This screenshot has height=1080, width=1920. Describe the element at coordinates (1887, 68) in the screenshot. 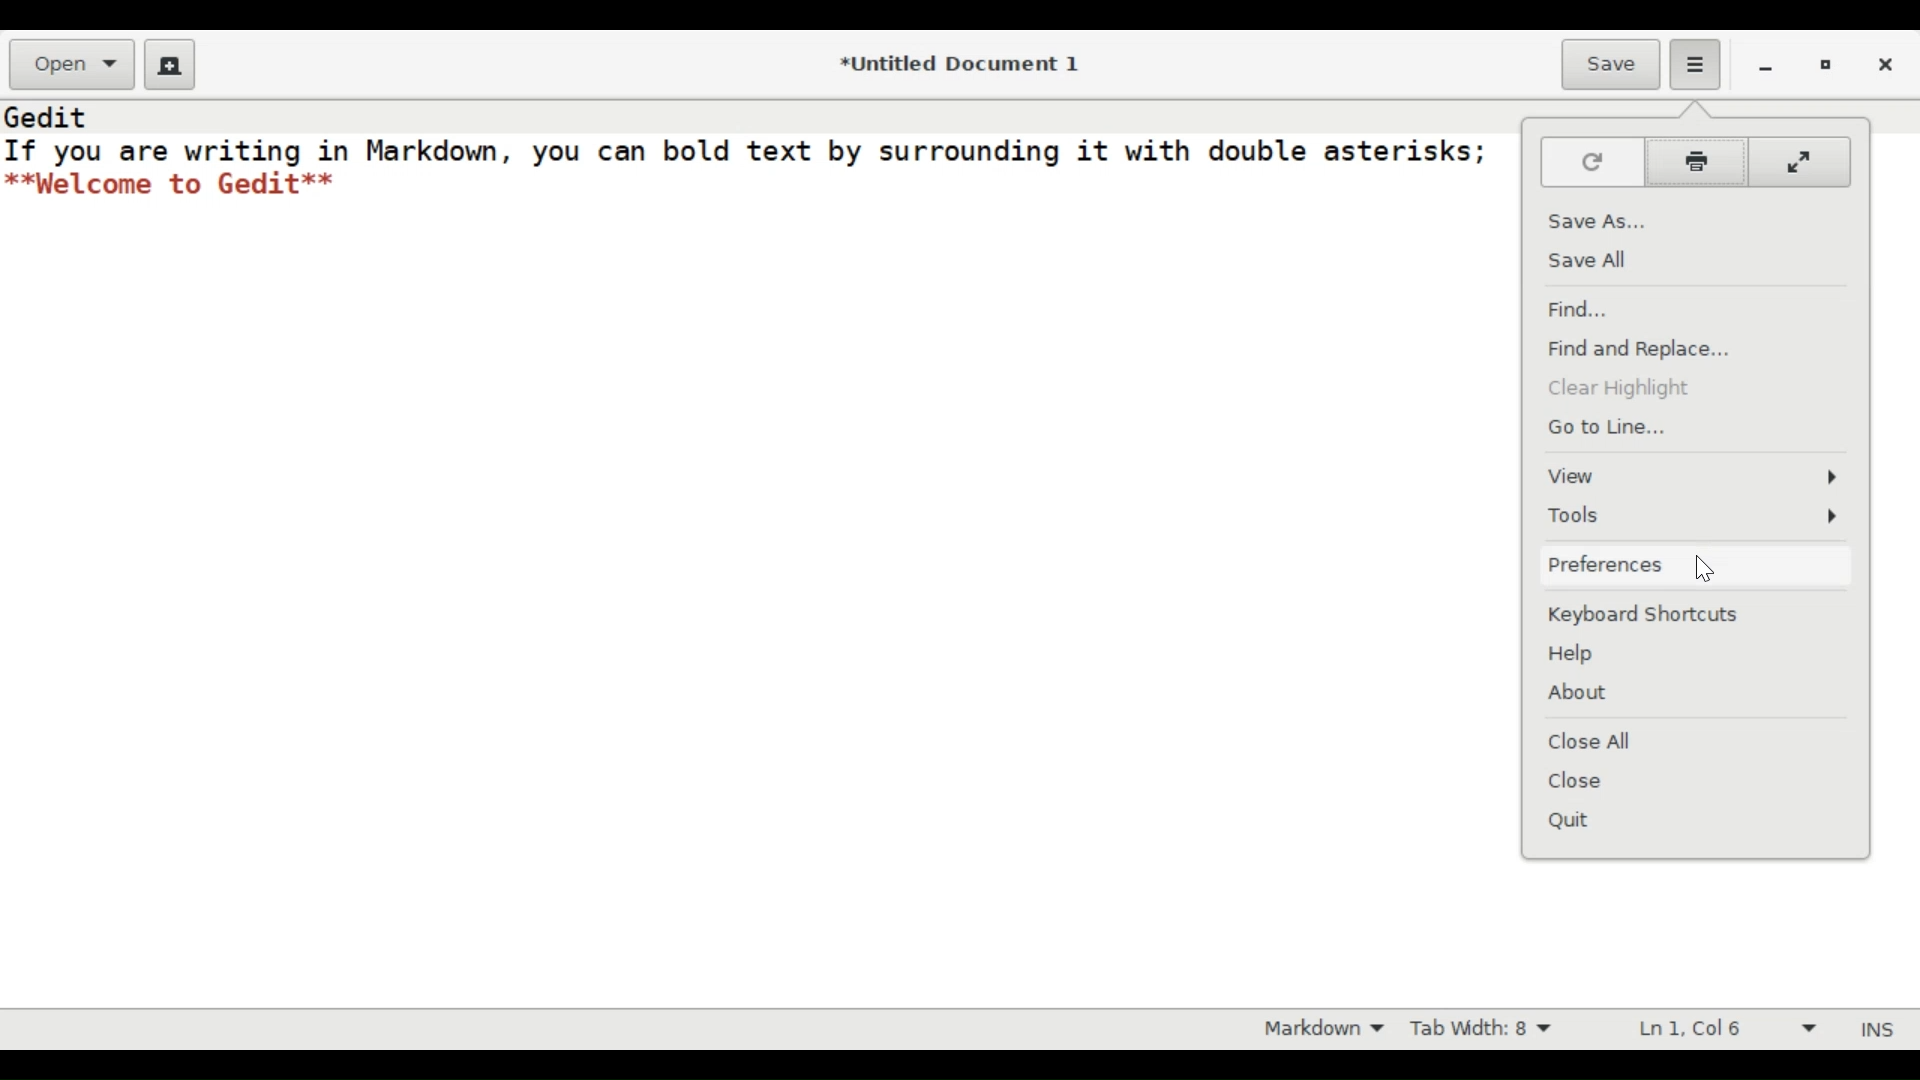

I see `close` at that location.